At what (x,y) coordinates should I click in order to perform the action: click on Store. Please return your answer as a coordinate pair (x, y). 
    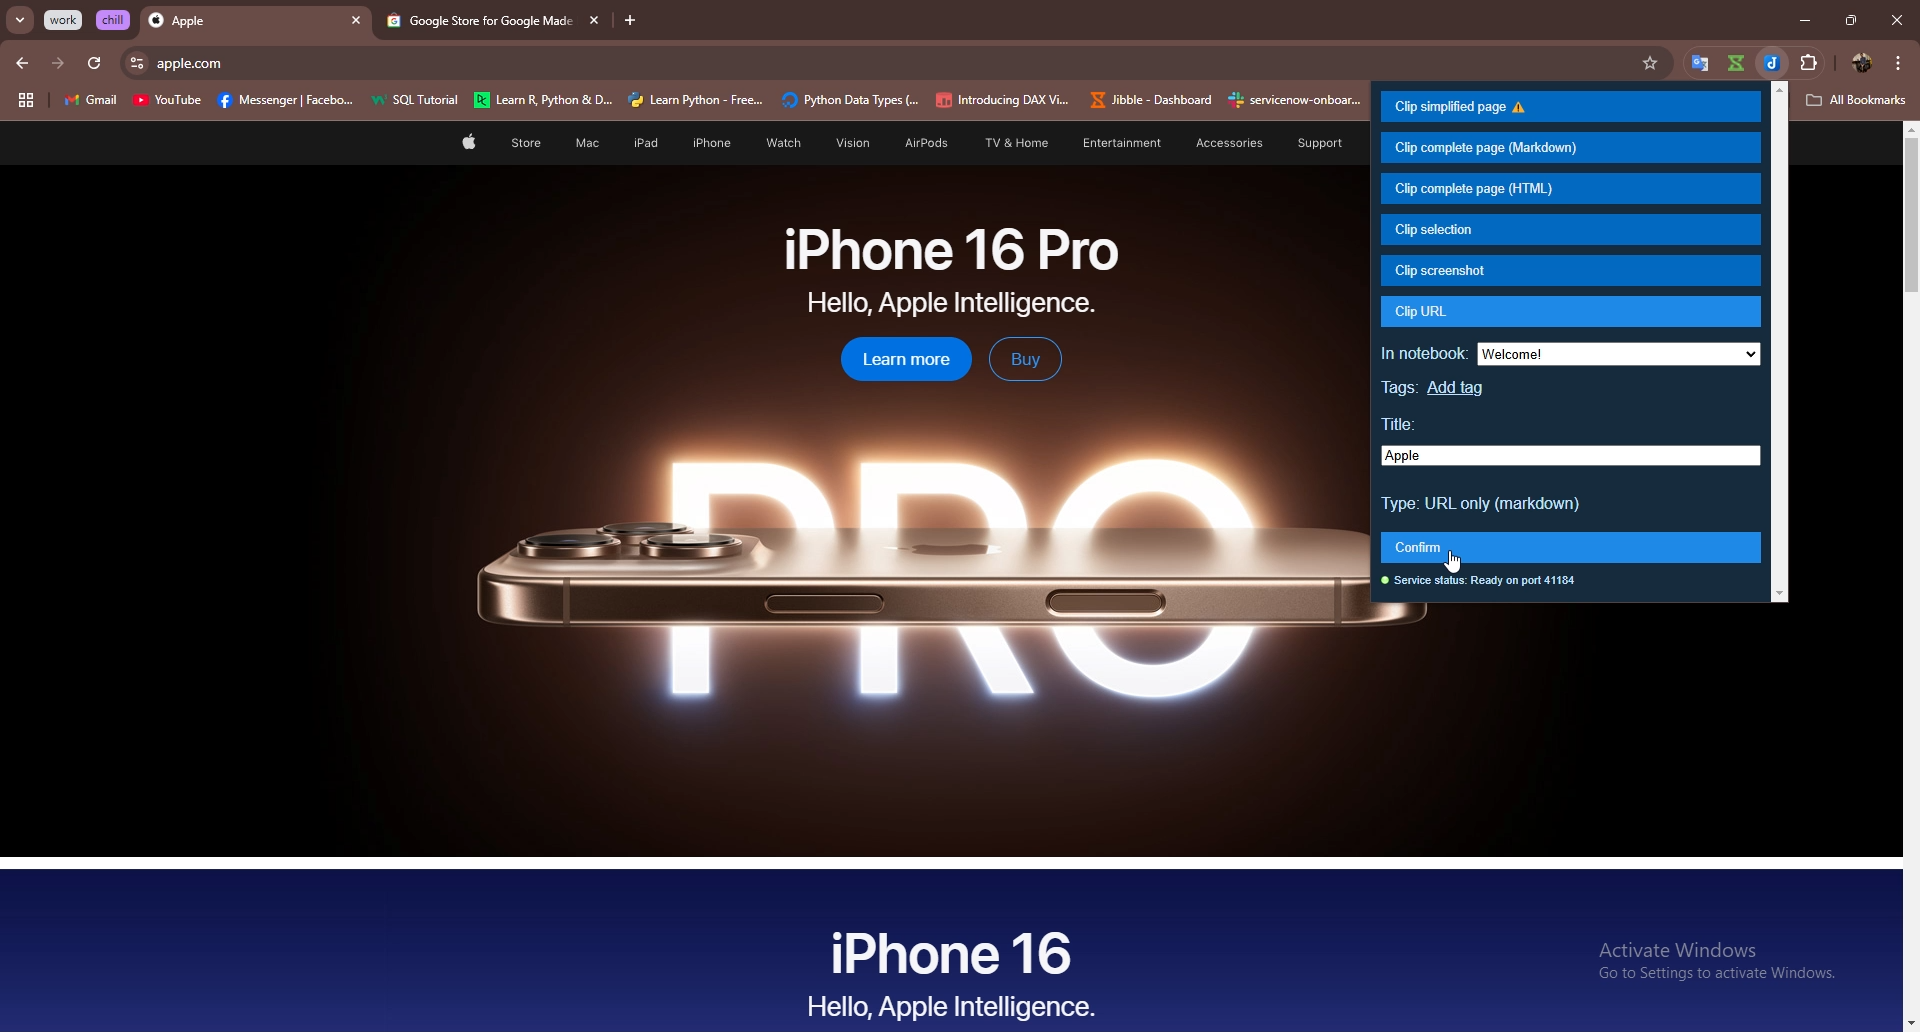
    Looking at the image, I should click on (526, 145).